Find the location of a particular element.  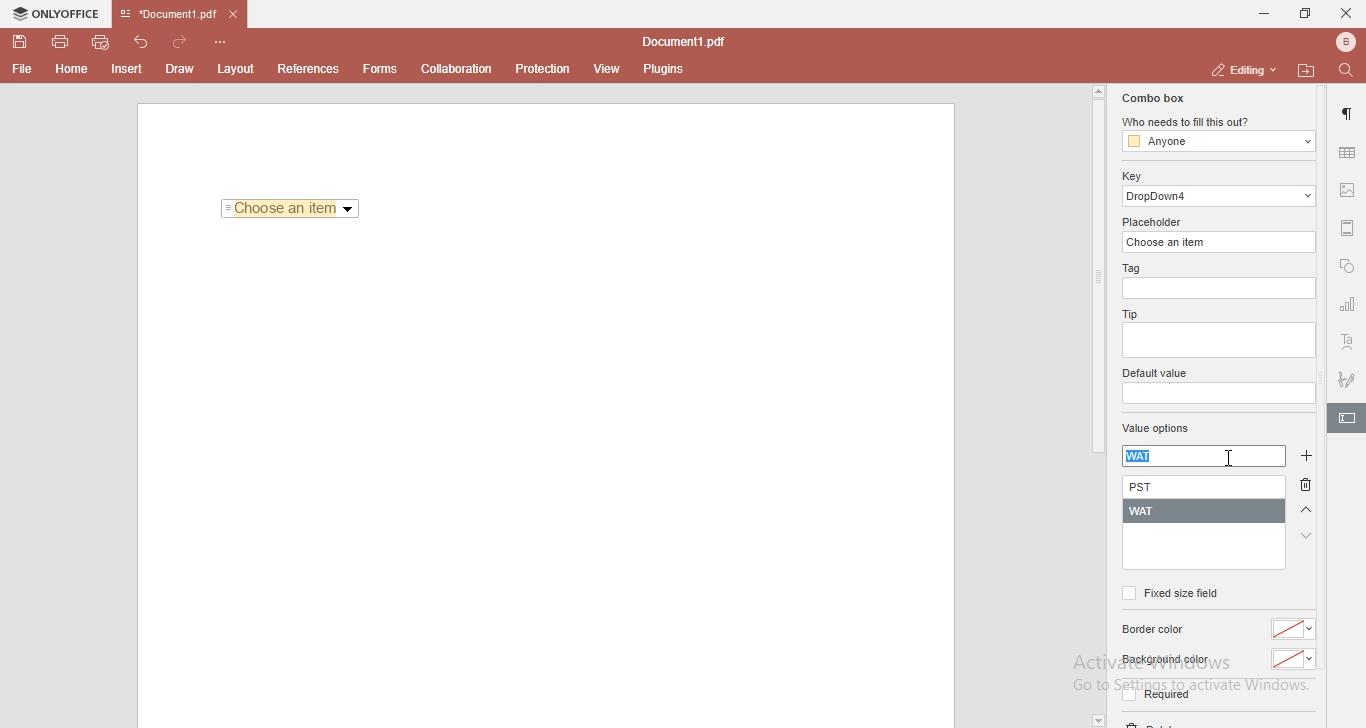

bluetooth is located at coordinates (1340, 42).